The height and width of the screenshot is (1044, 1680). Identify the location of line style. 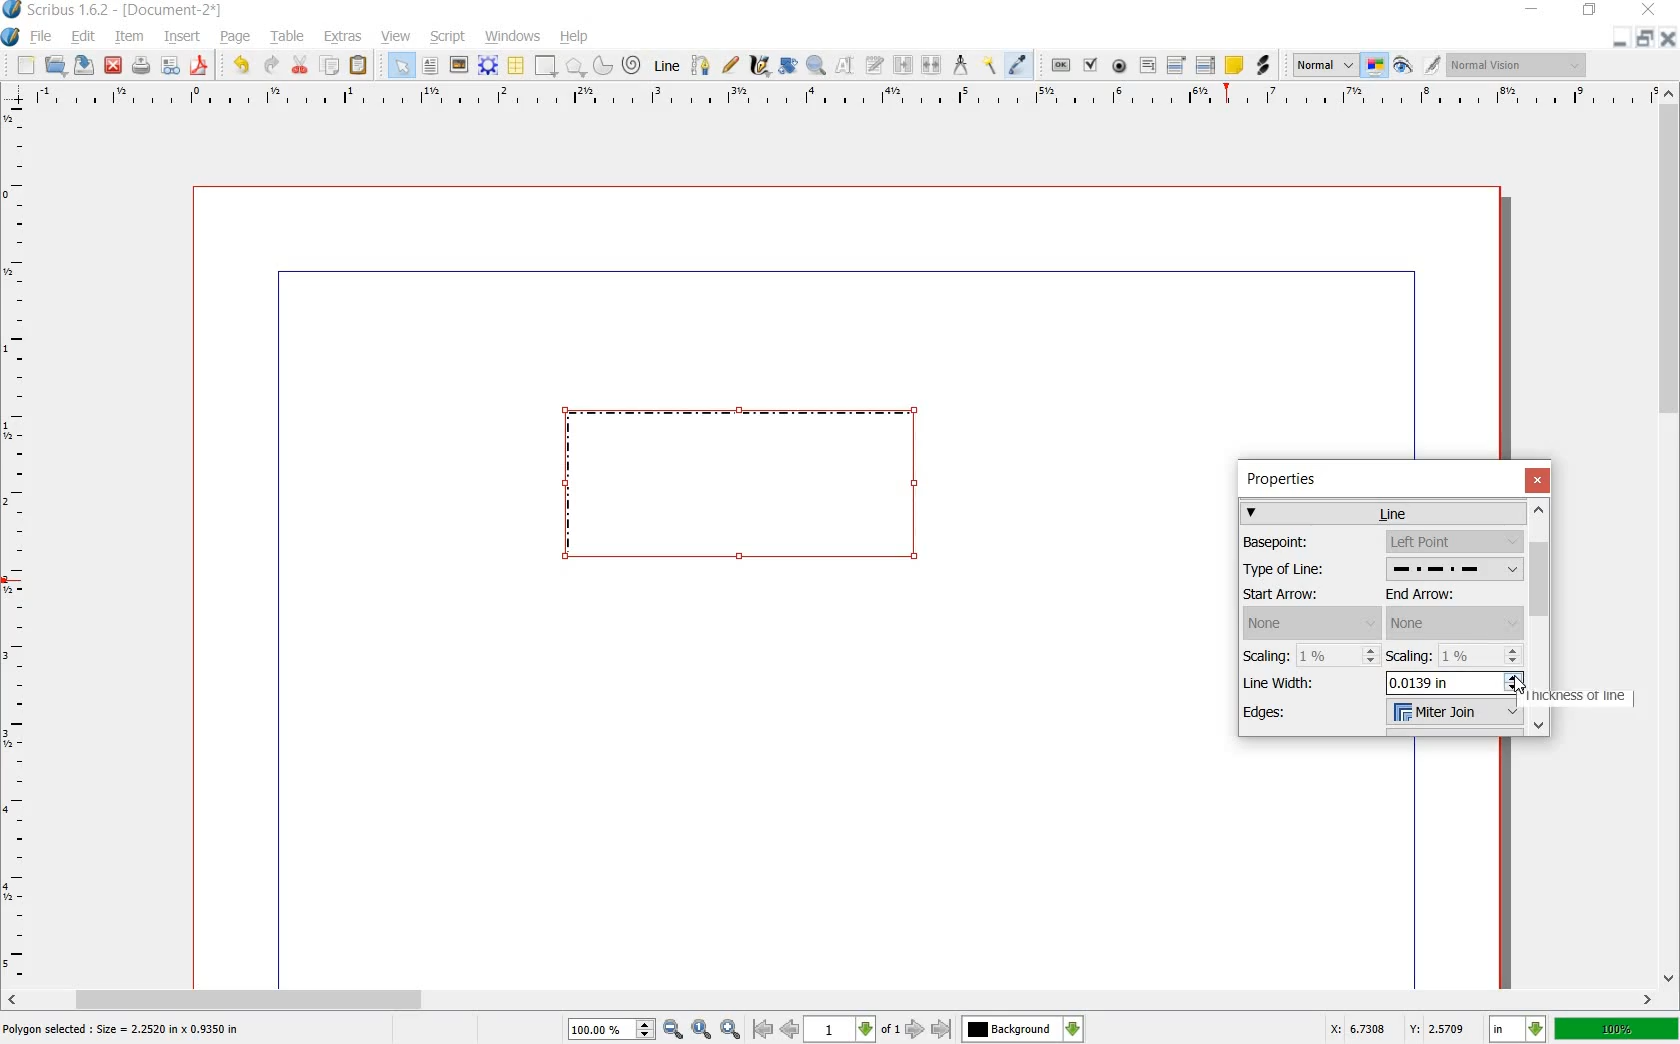
(1452, 570).